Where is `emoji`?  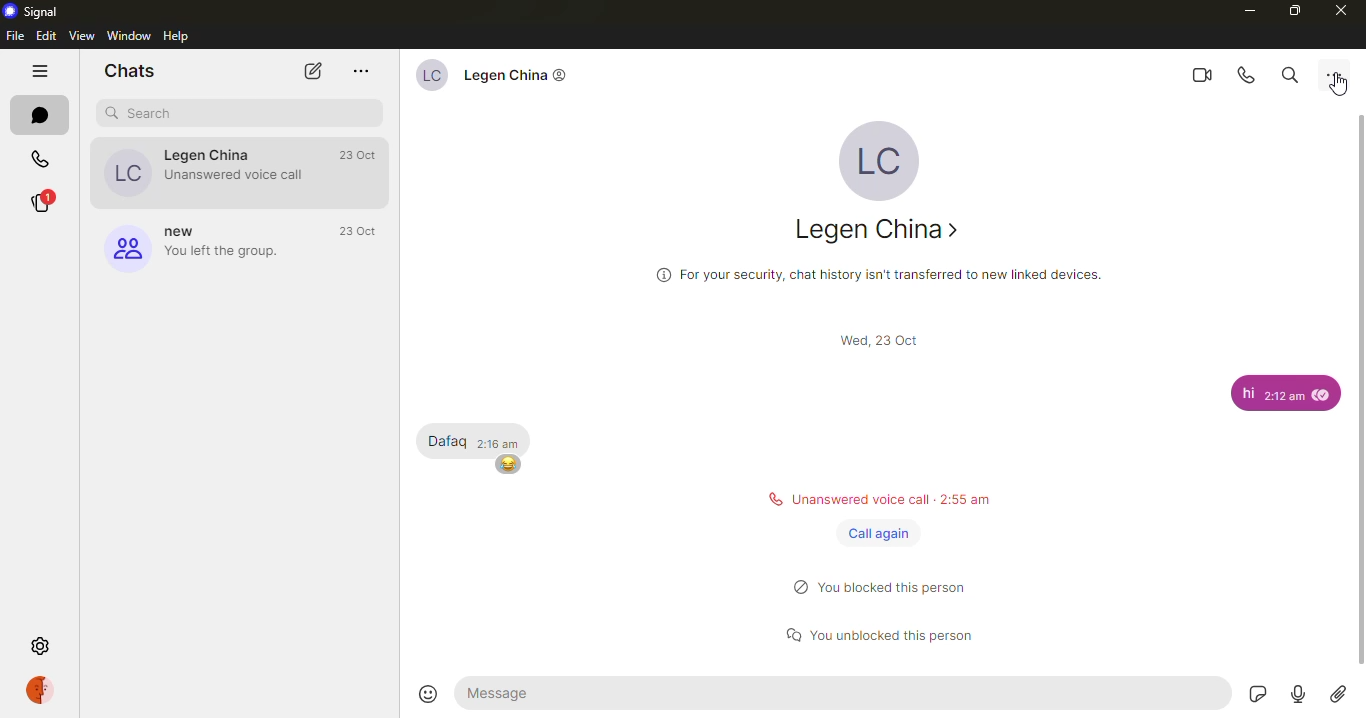 emoji is located at coordinates (509, 465).